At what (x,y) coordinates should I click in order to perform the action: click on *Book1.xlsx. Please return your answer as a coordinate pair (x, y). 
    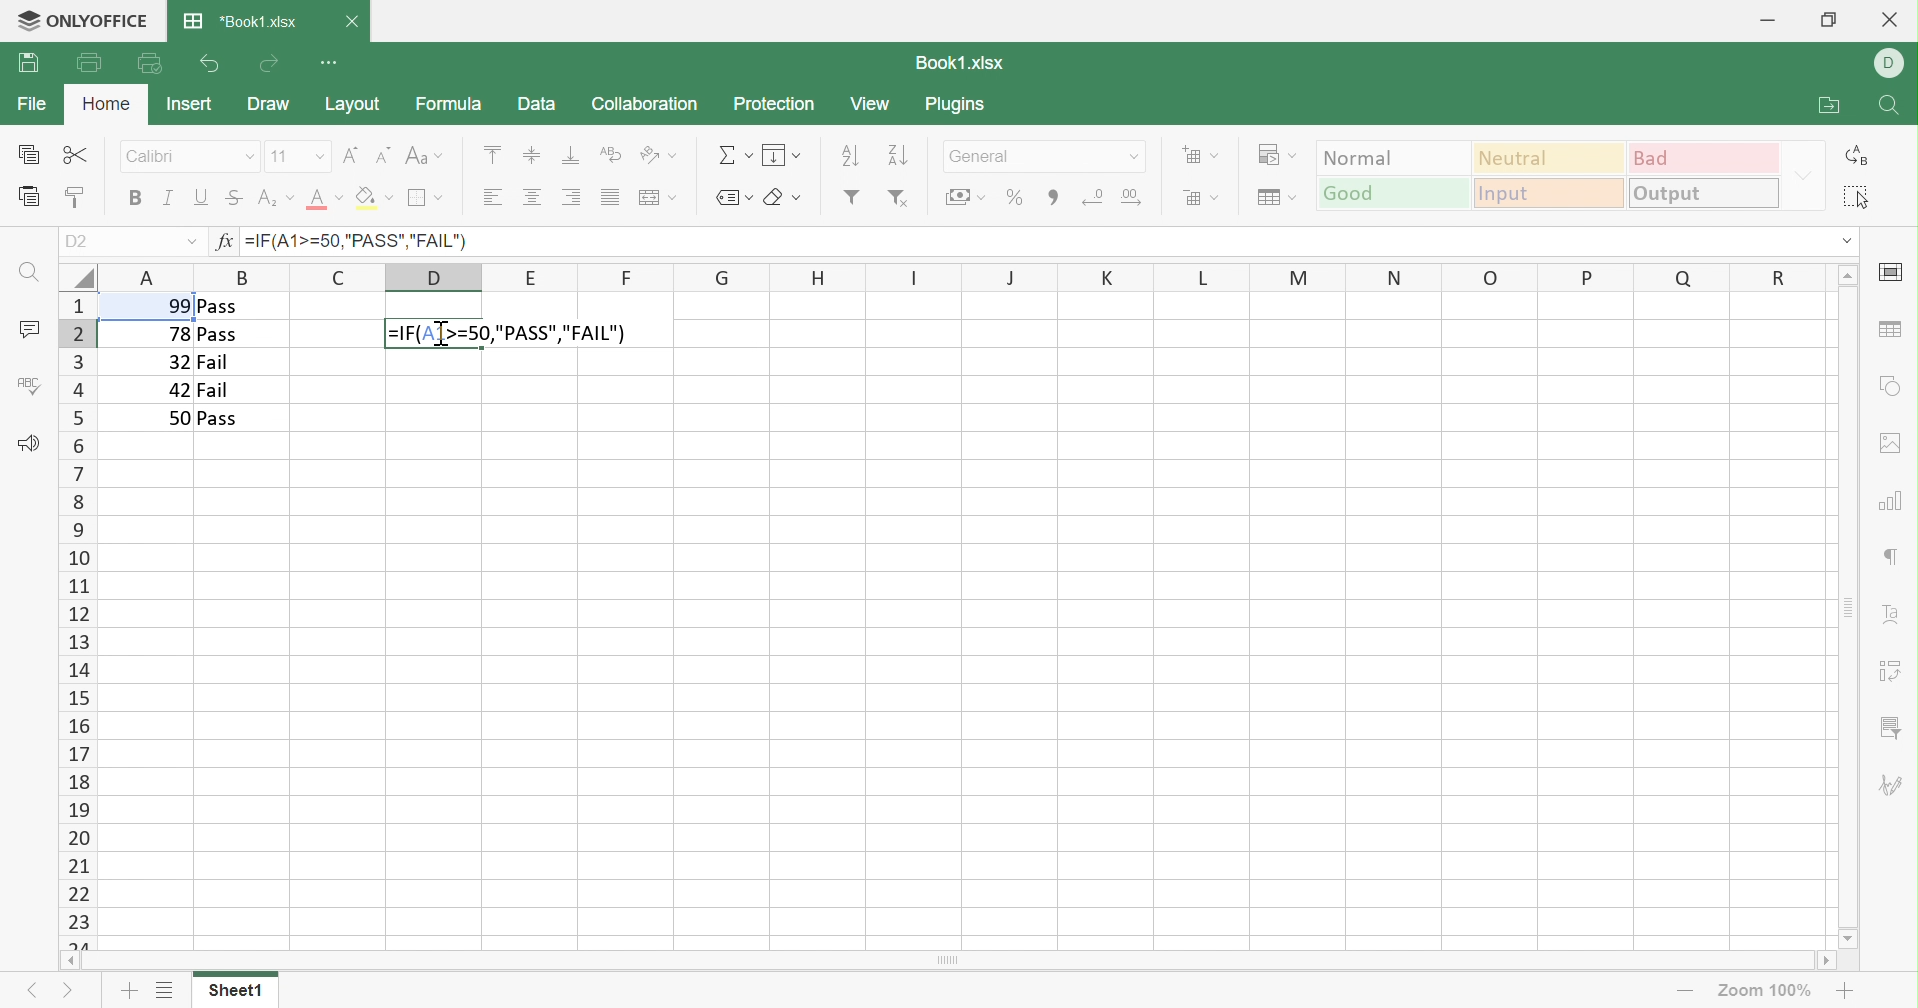
    Looking at the image, I should click on (240, 20).